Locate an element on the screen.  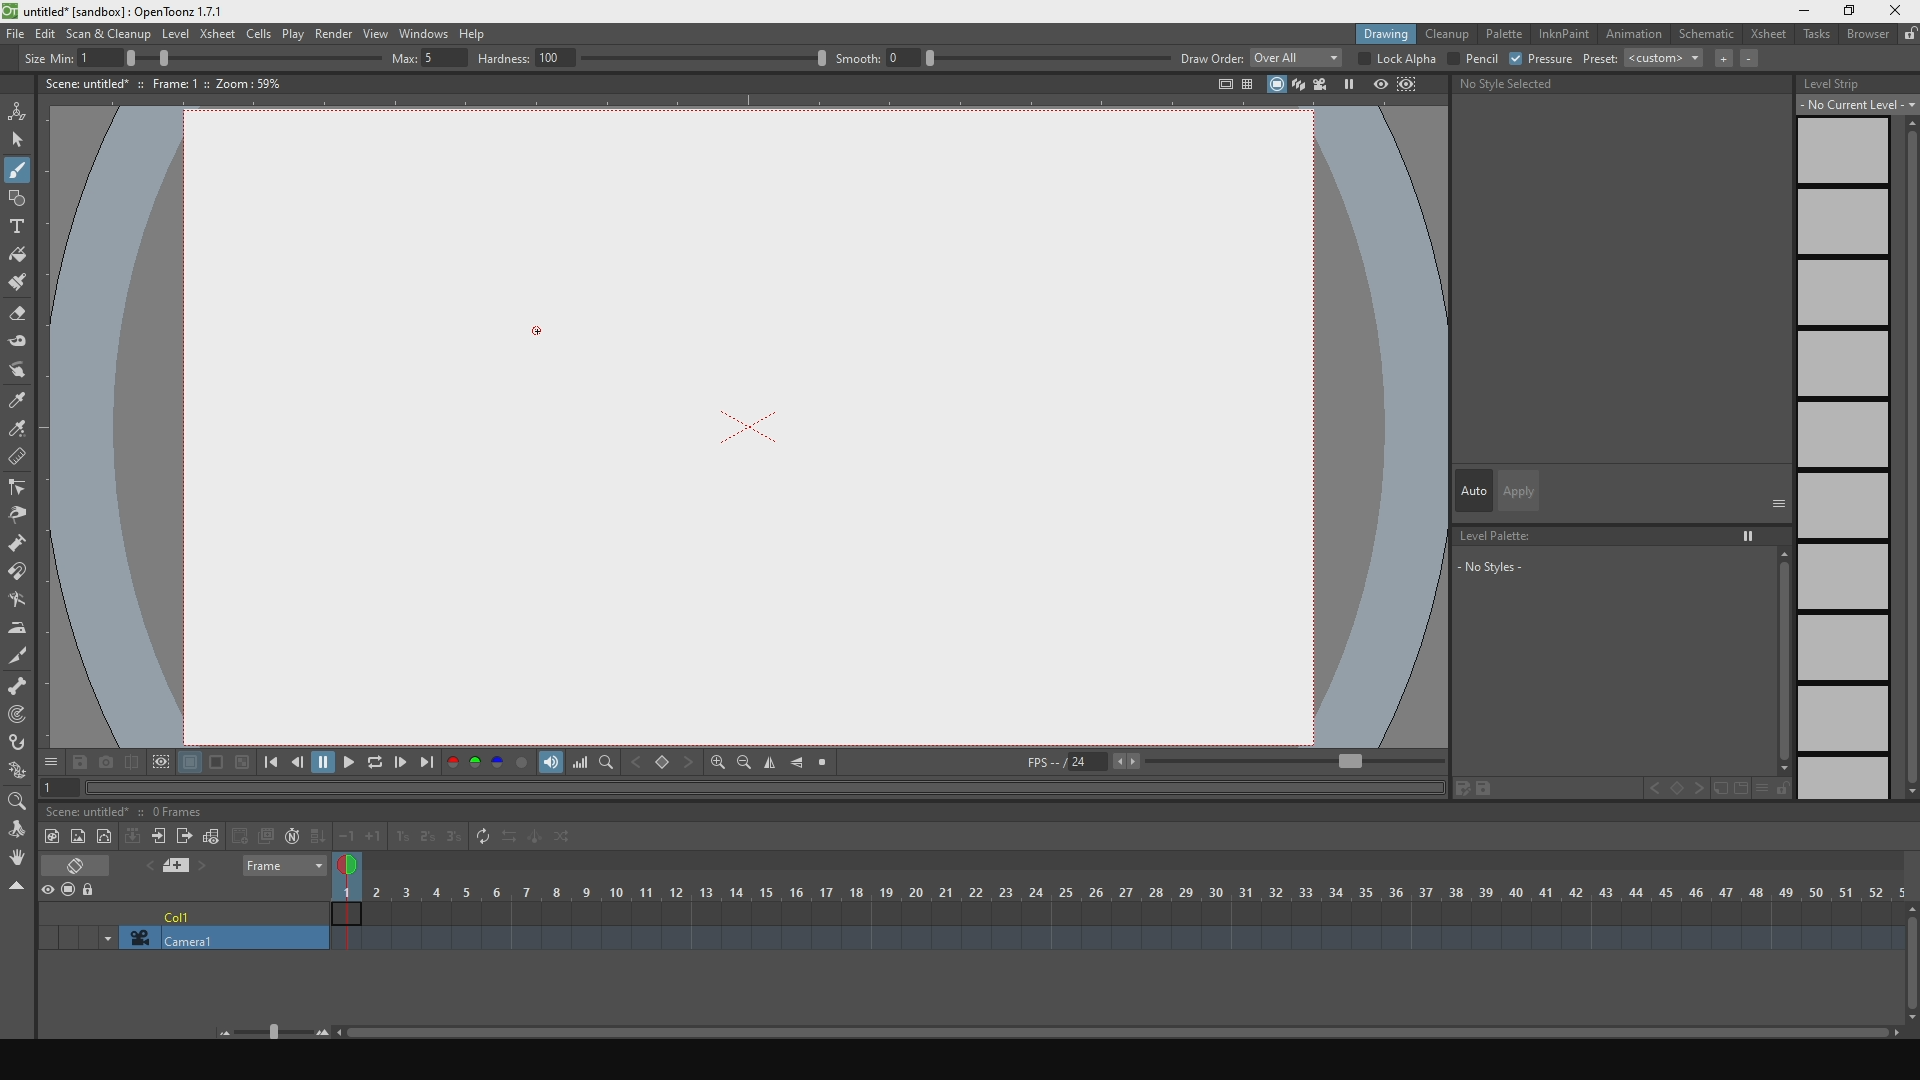
skip to the next point is located at coordinates (430, 764).